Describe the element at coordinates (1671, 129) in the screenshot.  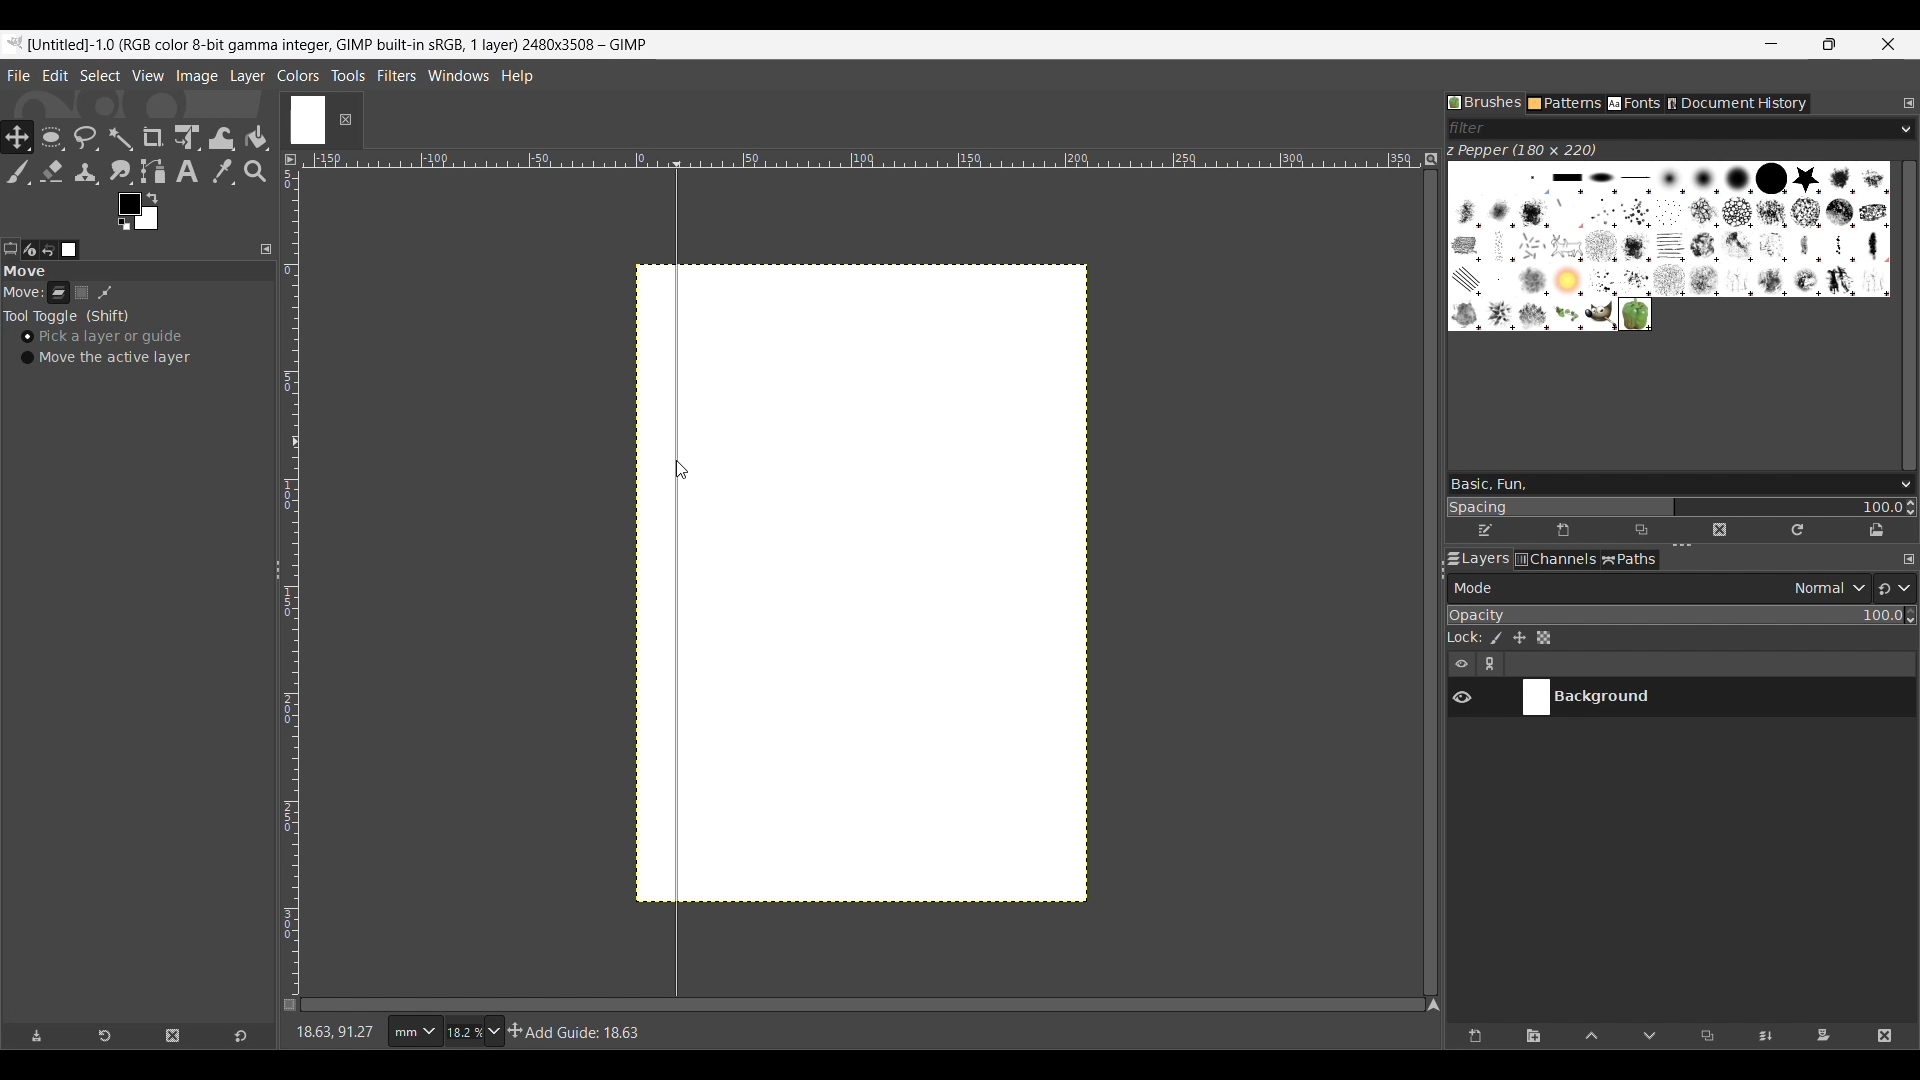
I see `Type in brush filter` at that location.